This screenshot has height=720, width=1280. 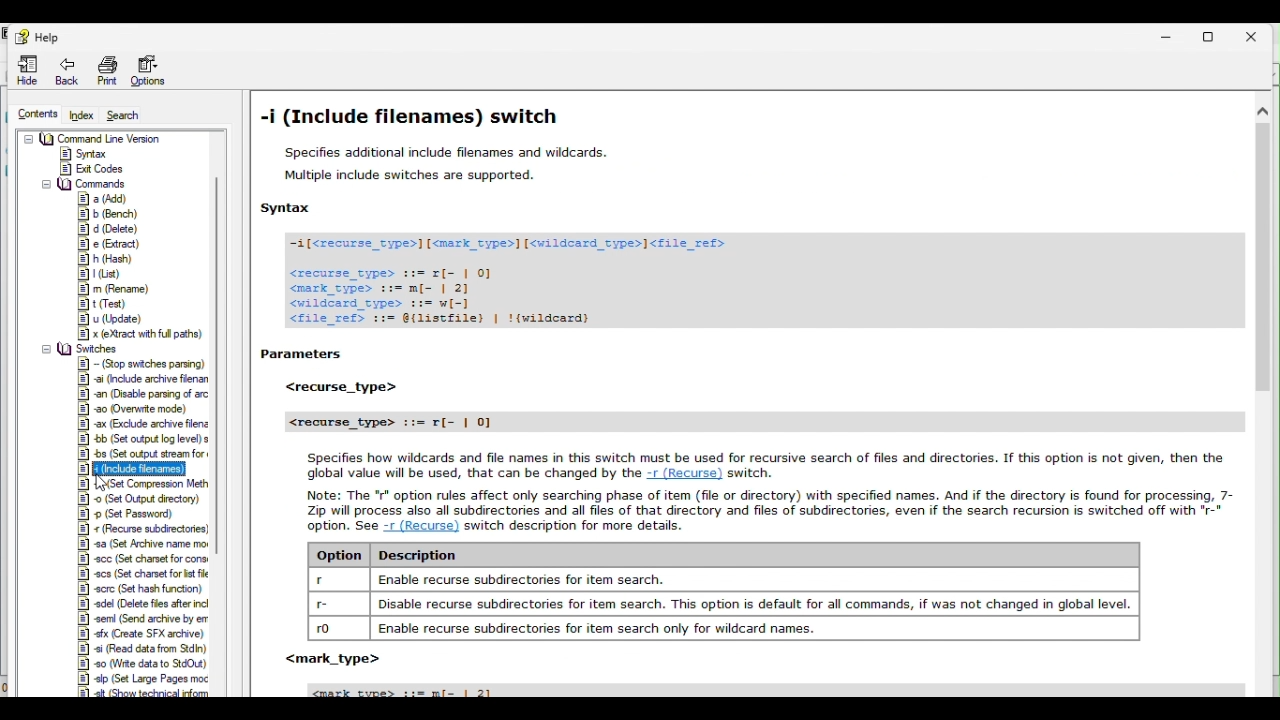 What do you see at coordinates (99, 153) in the screenshot?
I see `Syntax` at bounding box center [99, 153].